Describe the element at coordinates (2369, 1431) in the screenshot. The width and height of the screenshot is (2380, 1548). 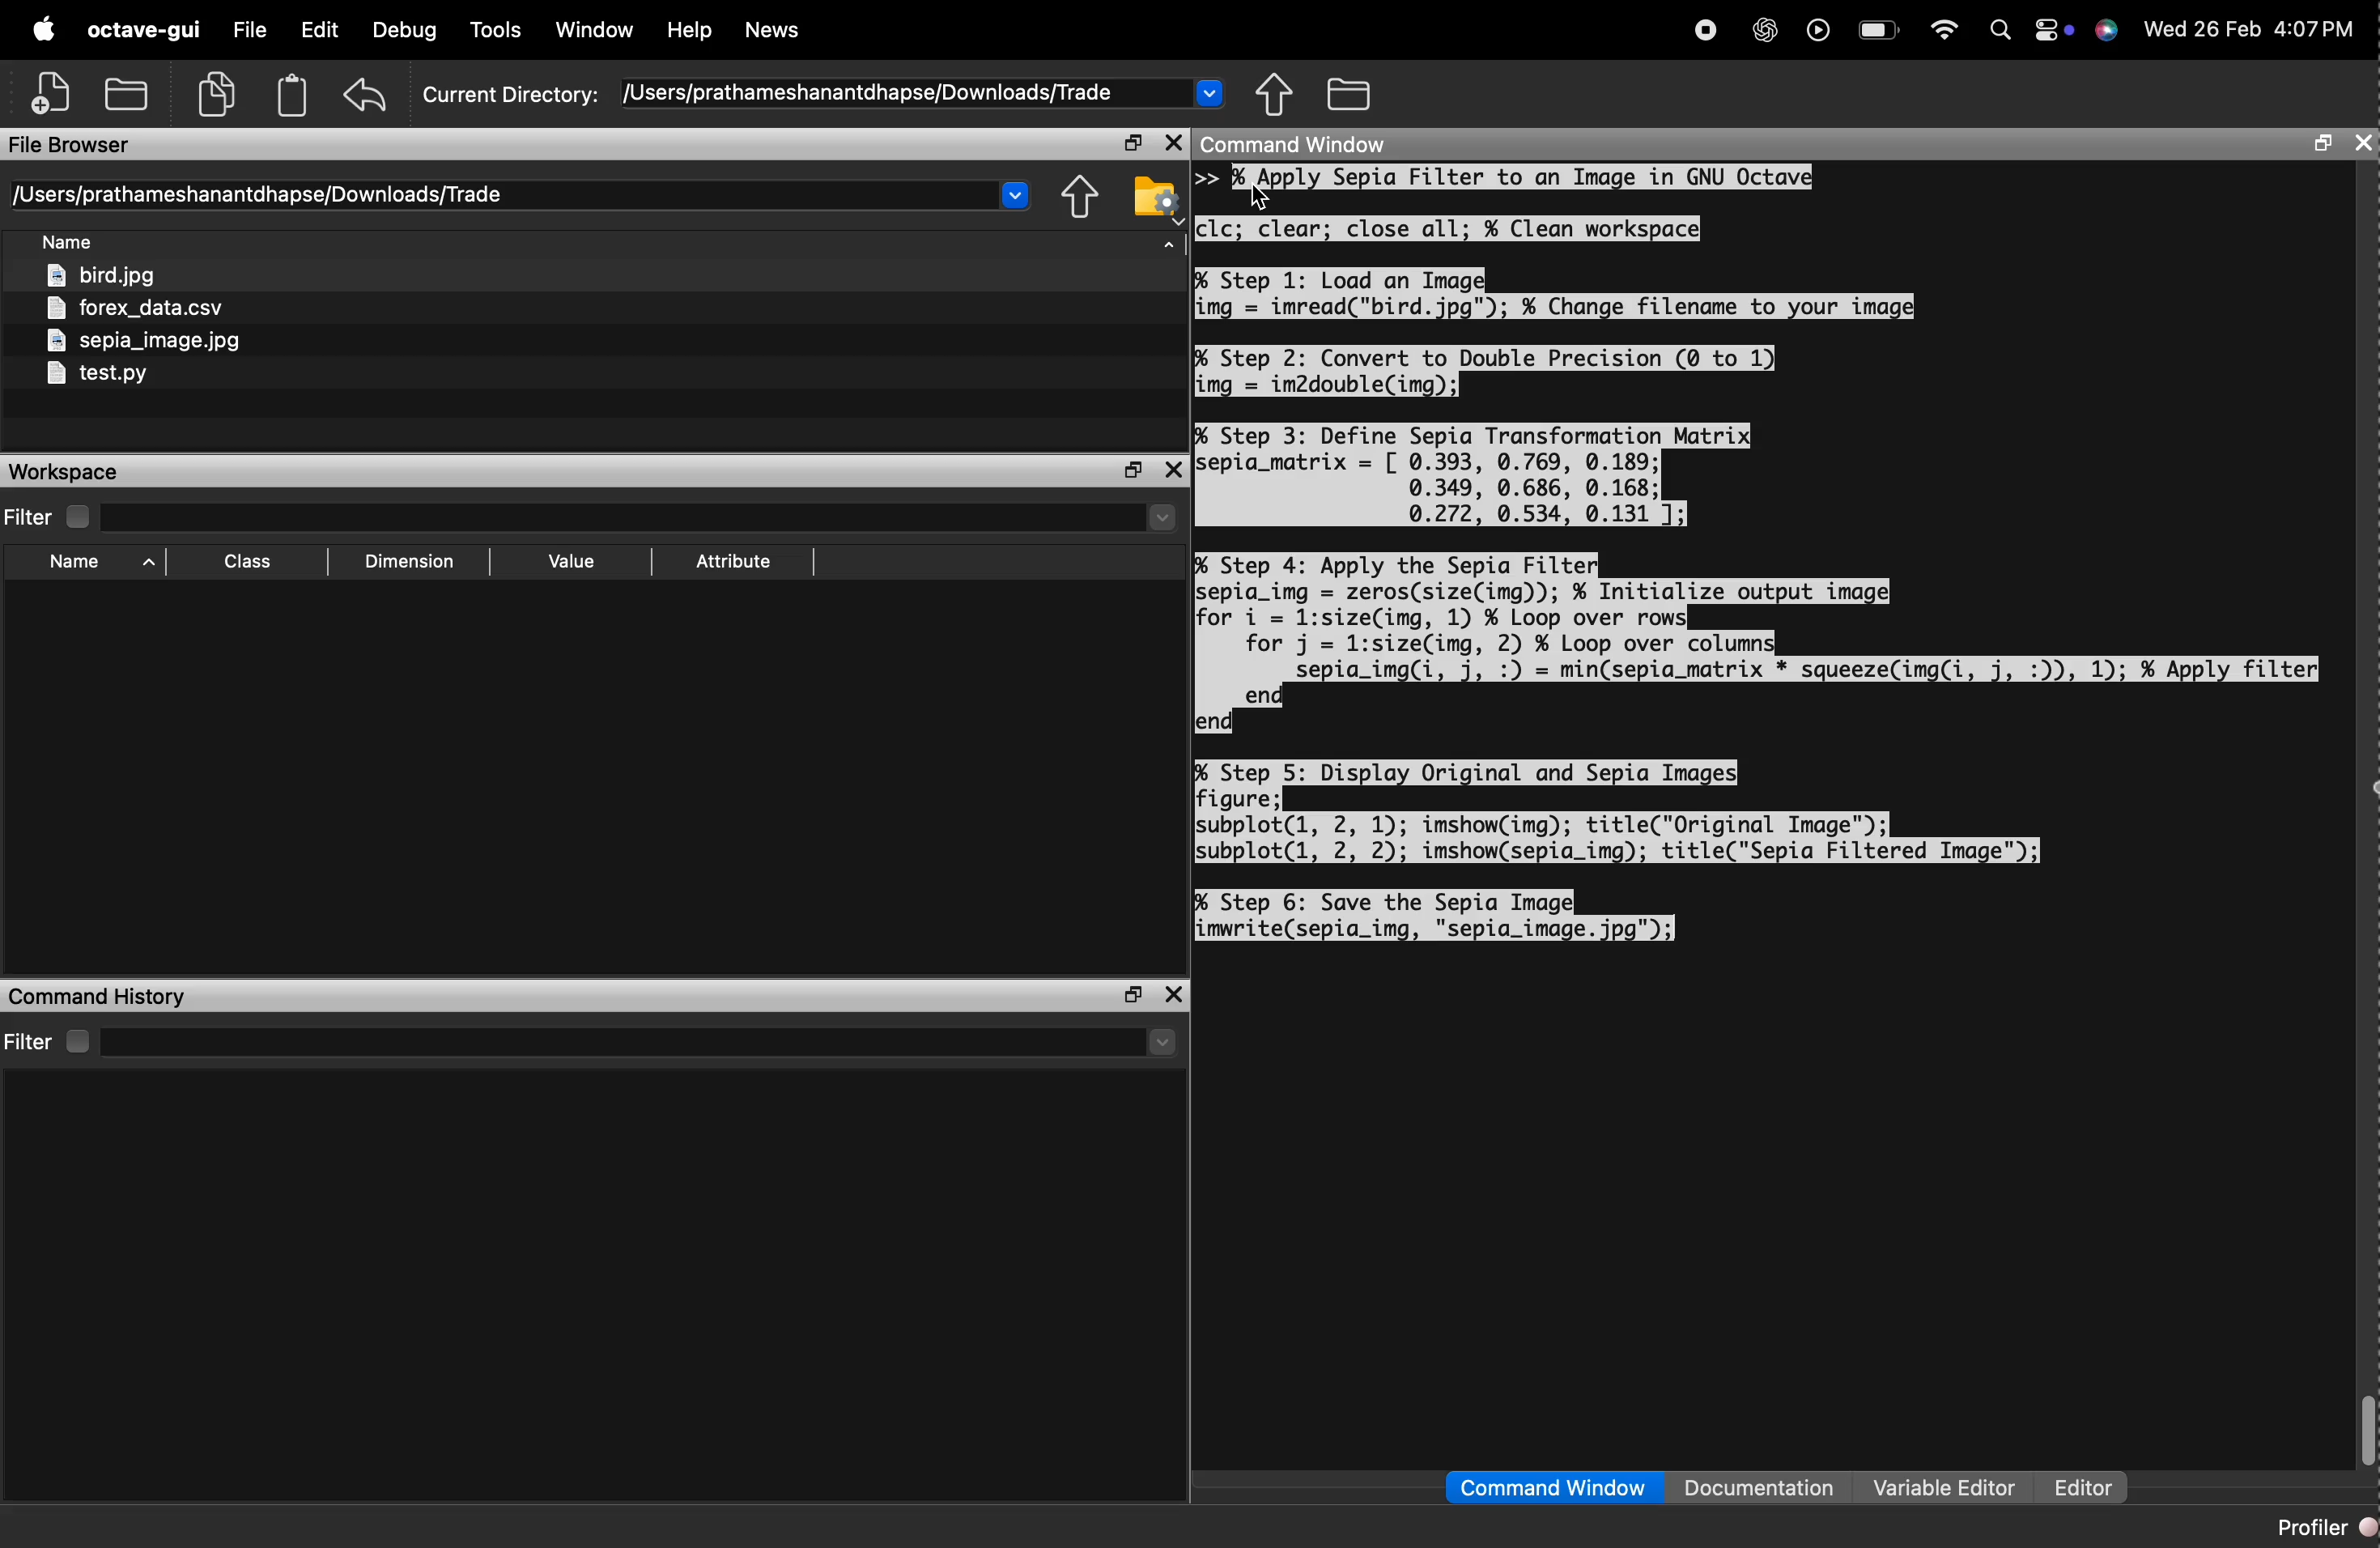
I see `scrollbar` at that location.